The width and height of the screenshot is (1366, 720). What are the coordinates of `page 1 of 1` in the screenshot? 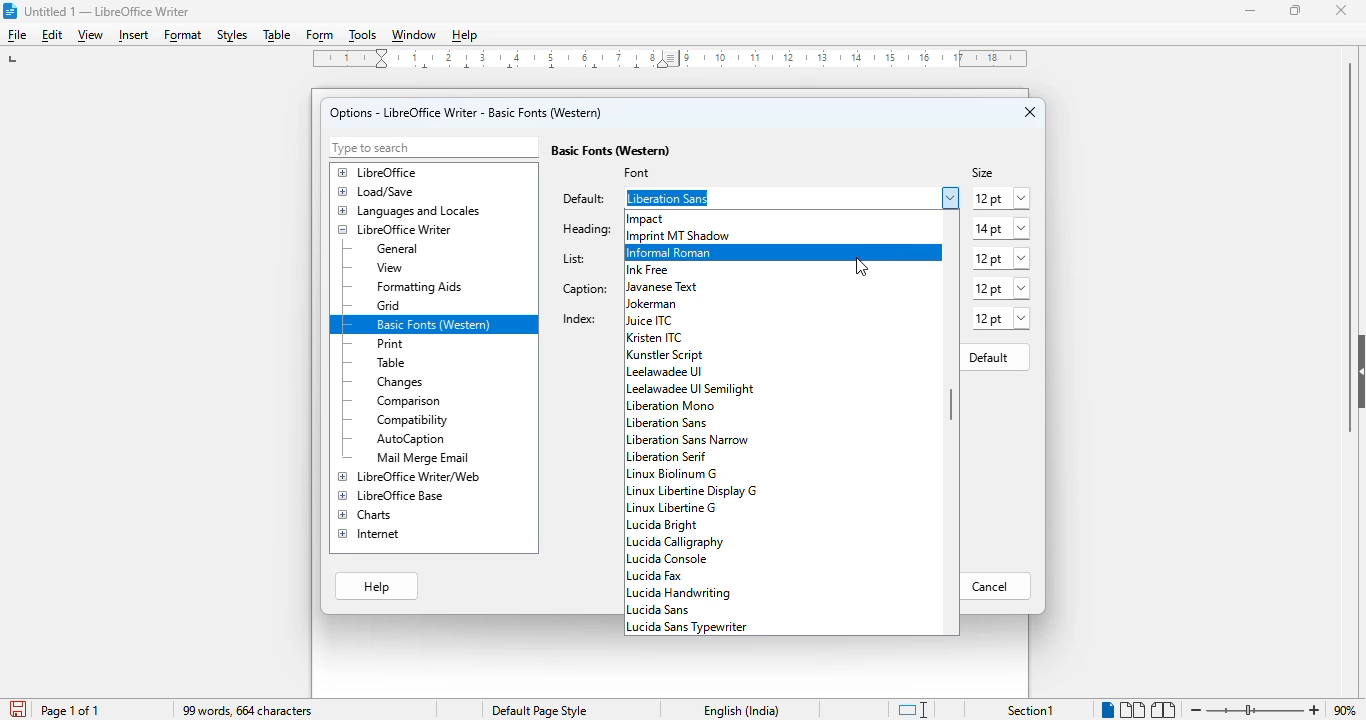 It's located at (71, 711).